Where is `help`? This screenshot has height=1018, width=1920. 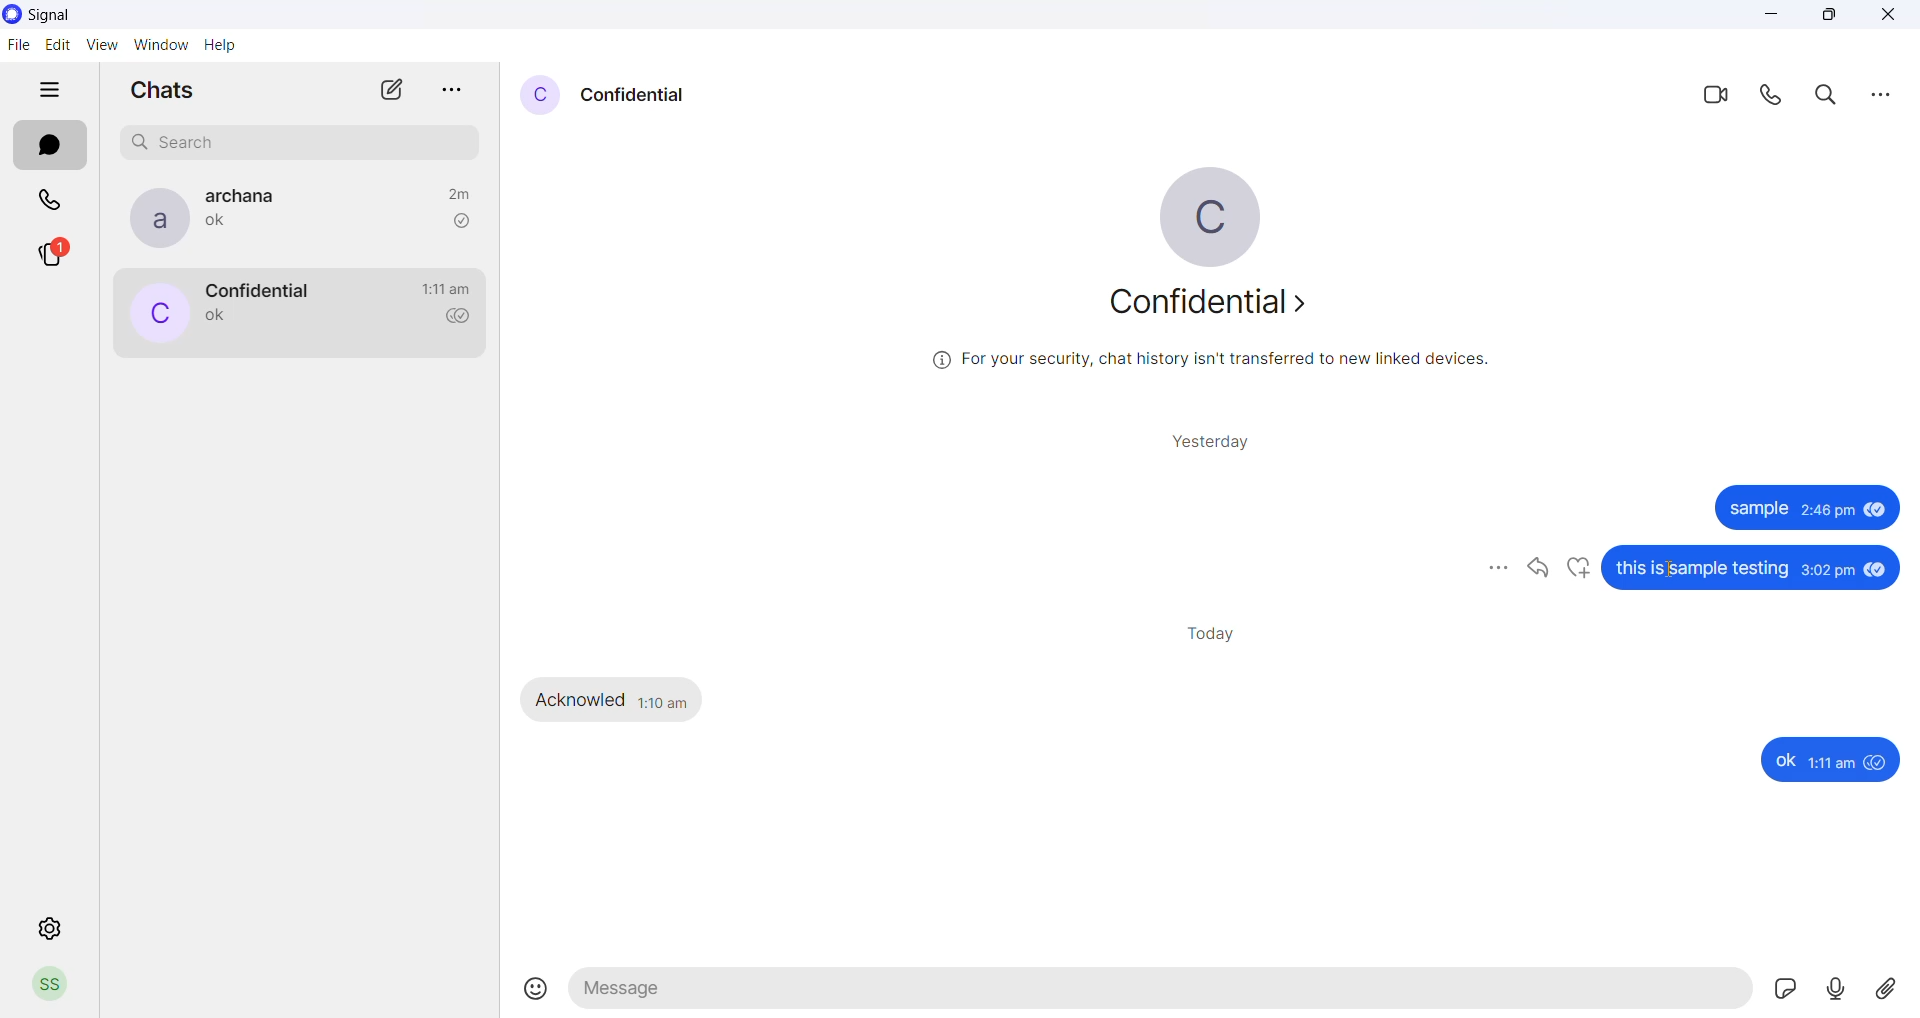 help is located at coordinates (225, 47).